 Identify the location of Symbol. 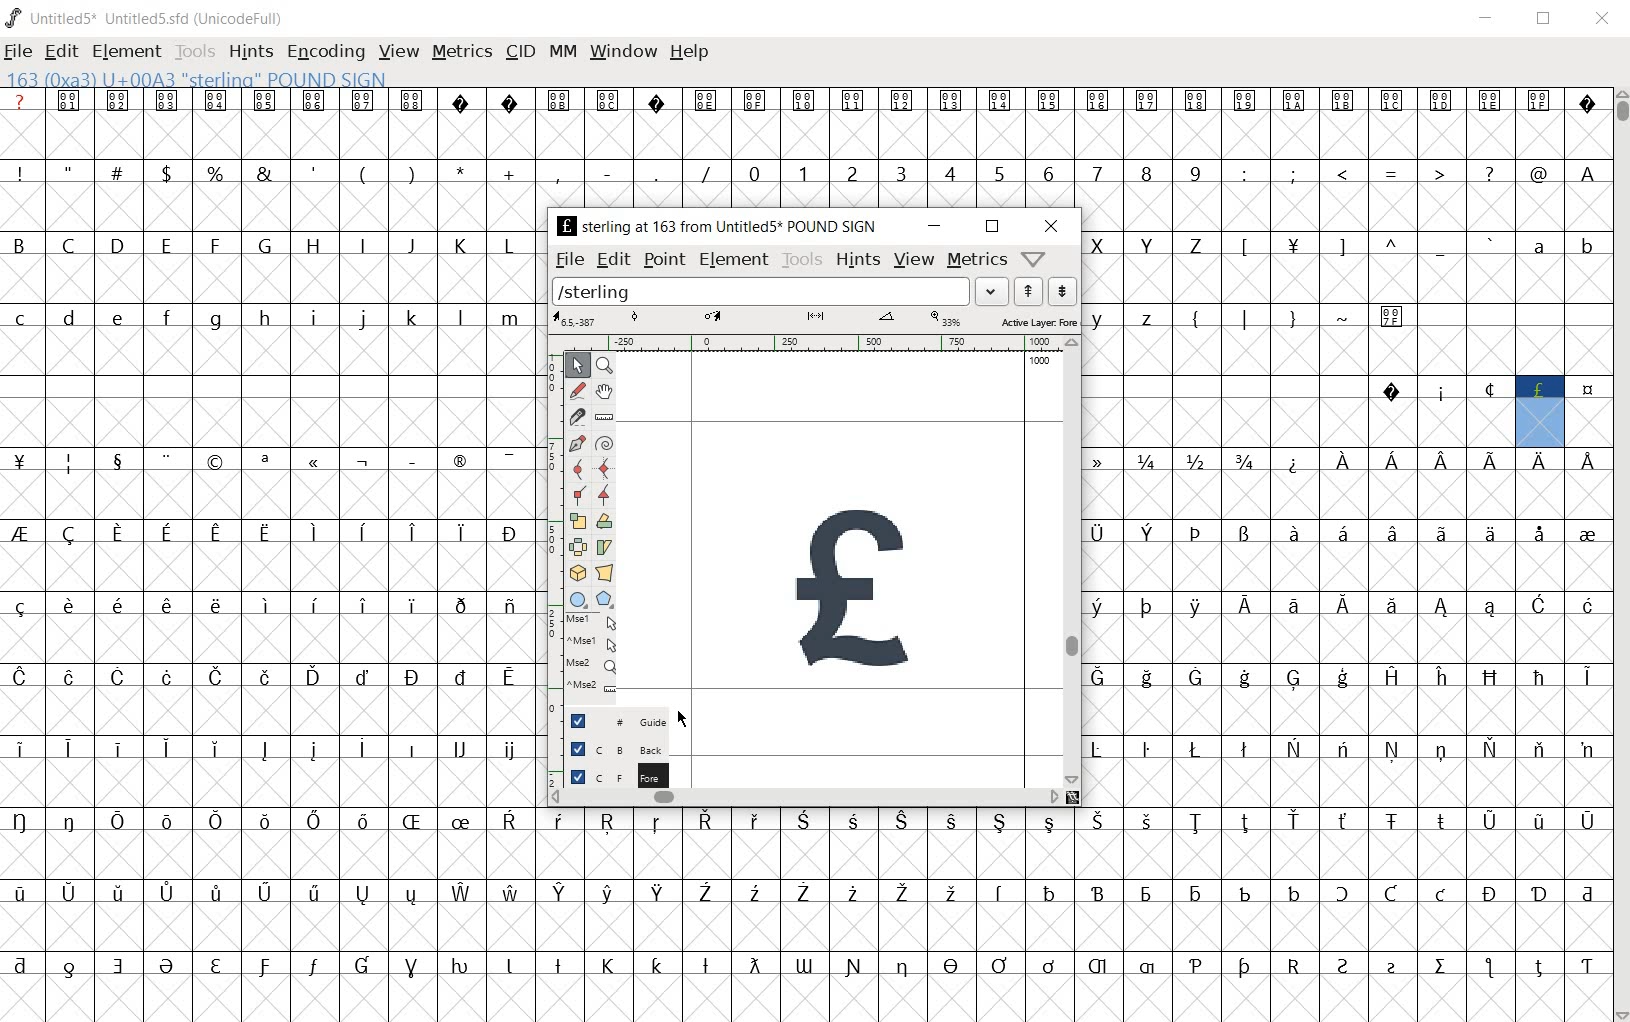
(312, 750).